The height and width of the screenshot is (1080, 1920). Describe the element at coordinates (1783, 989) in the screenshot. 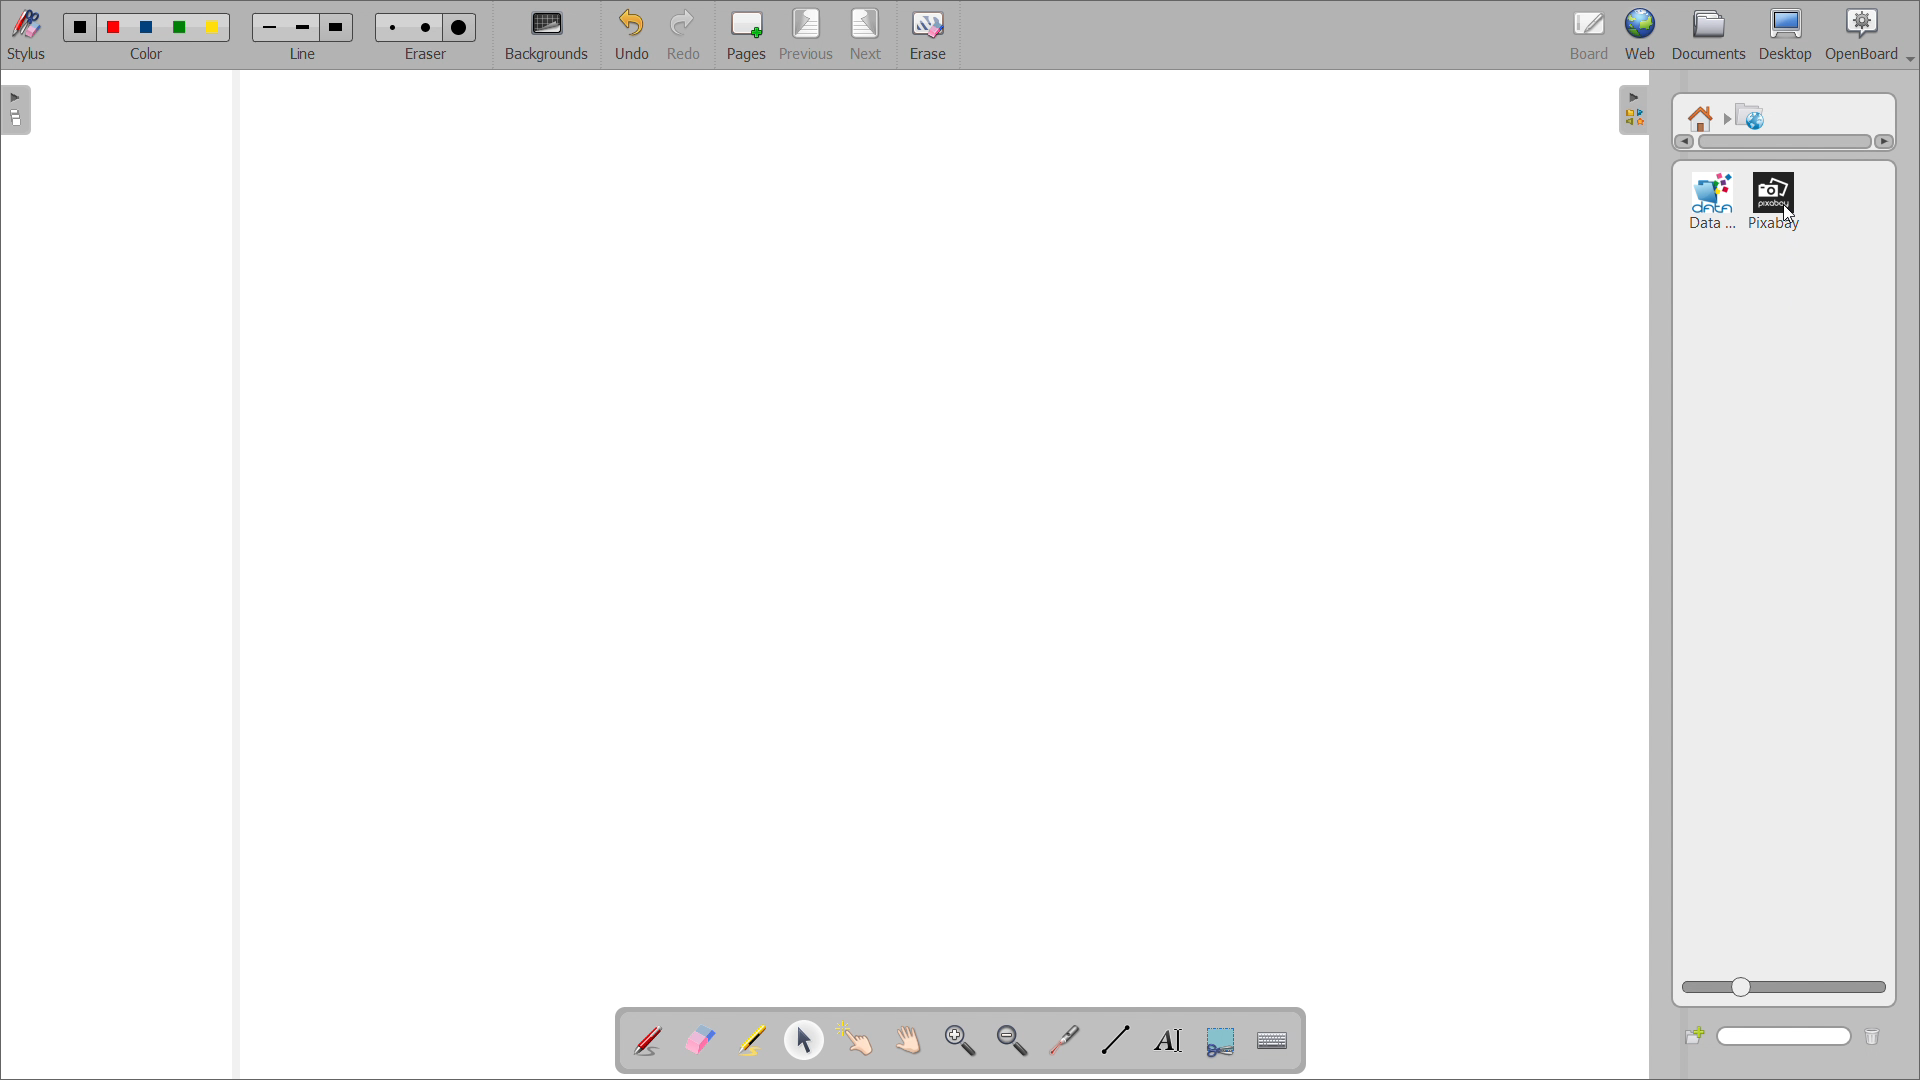

I see `zoom view slider` at that location.